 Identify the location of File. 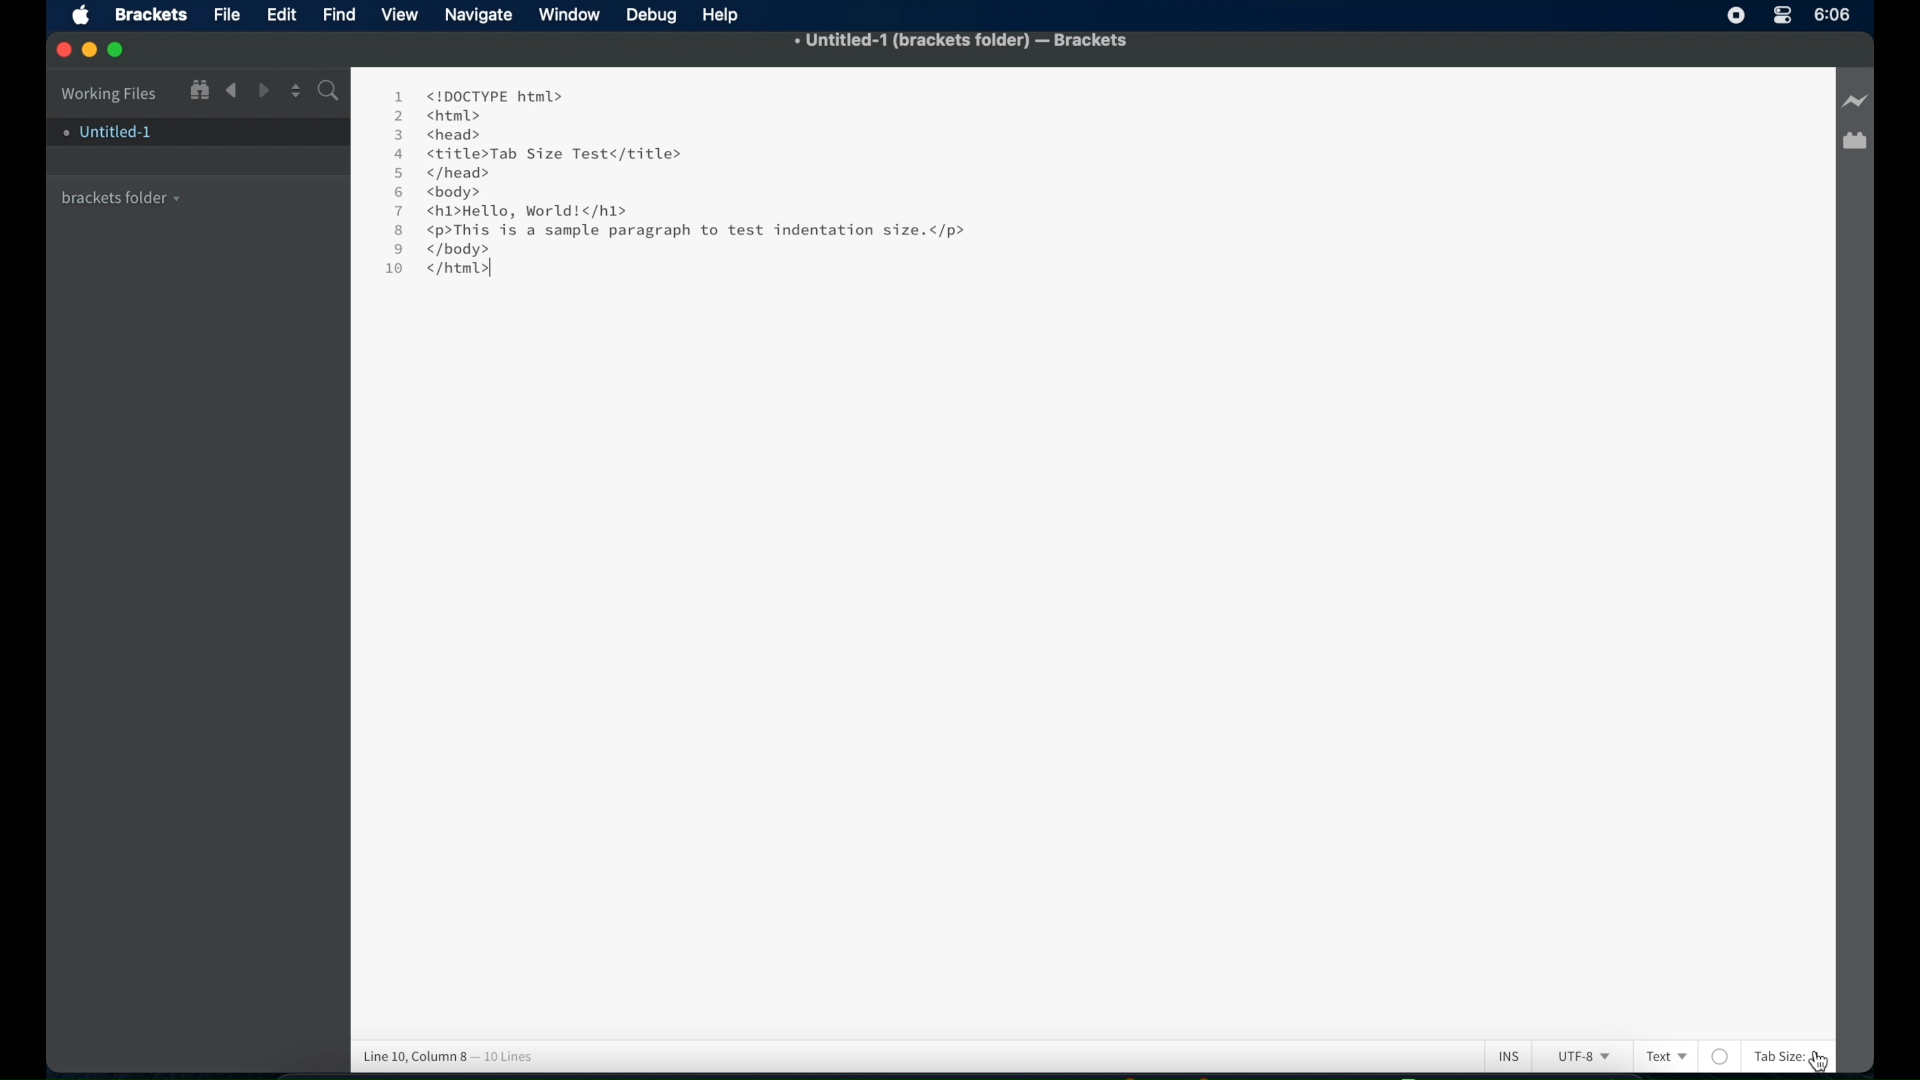
(227, 16).